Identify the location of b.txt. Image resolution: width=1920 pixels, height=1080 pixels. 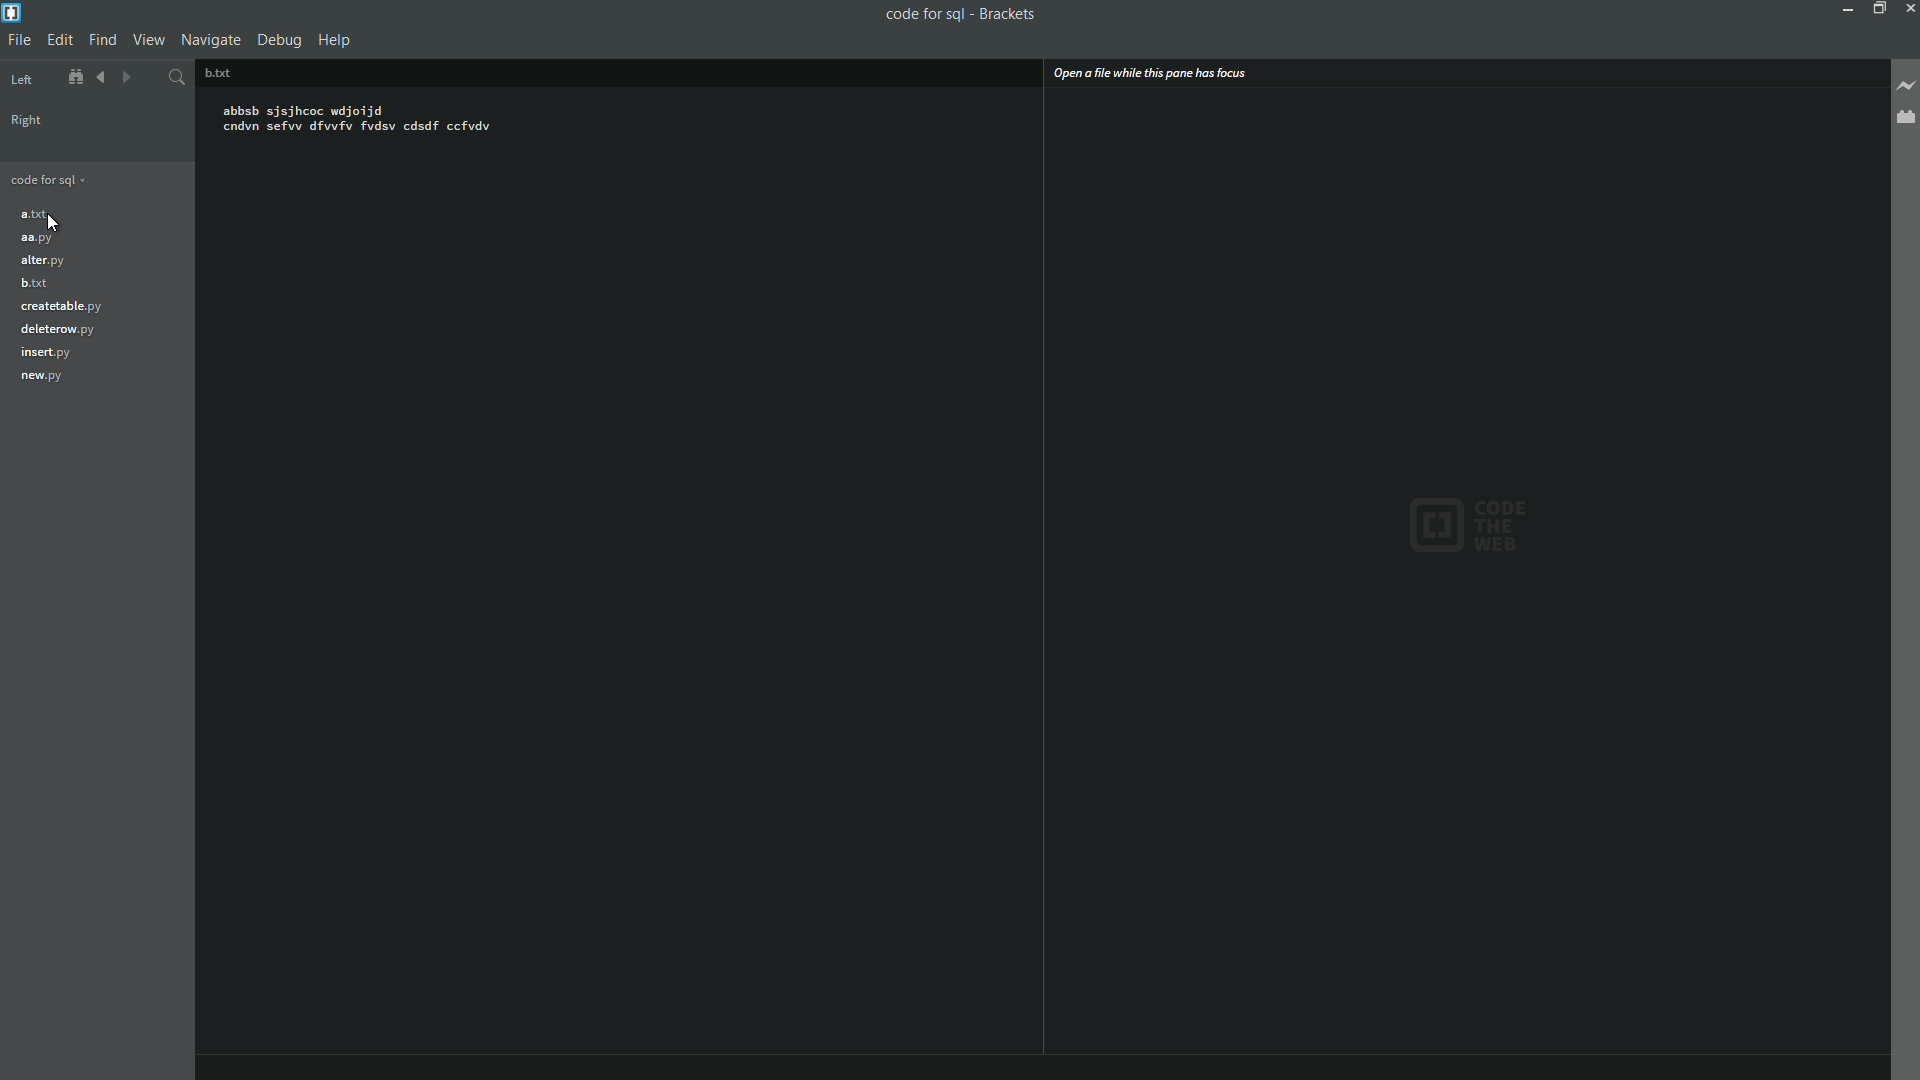
(216, 71).